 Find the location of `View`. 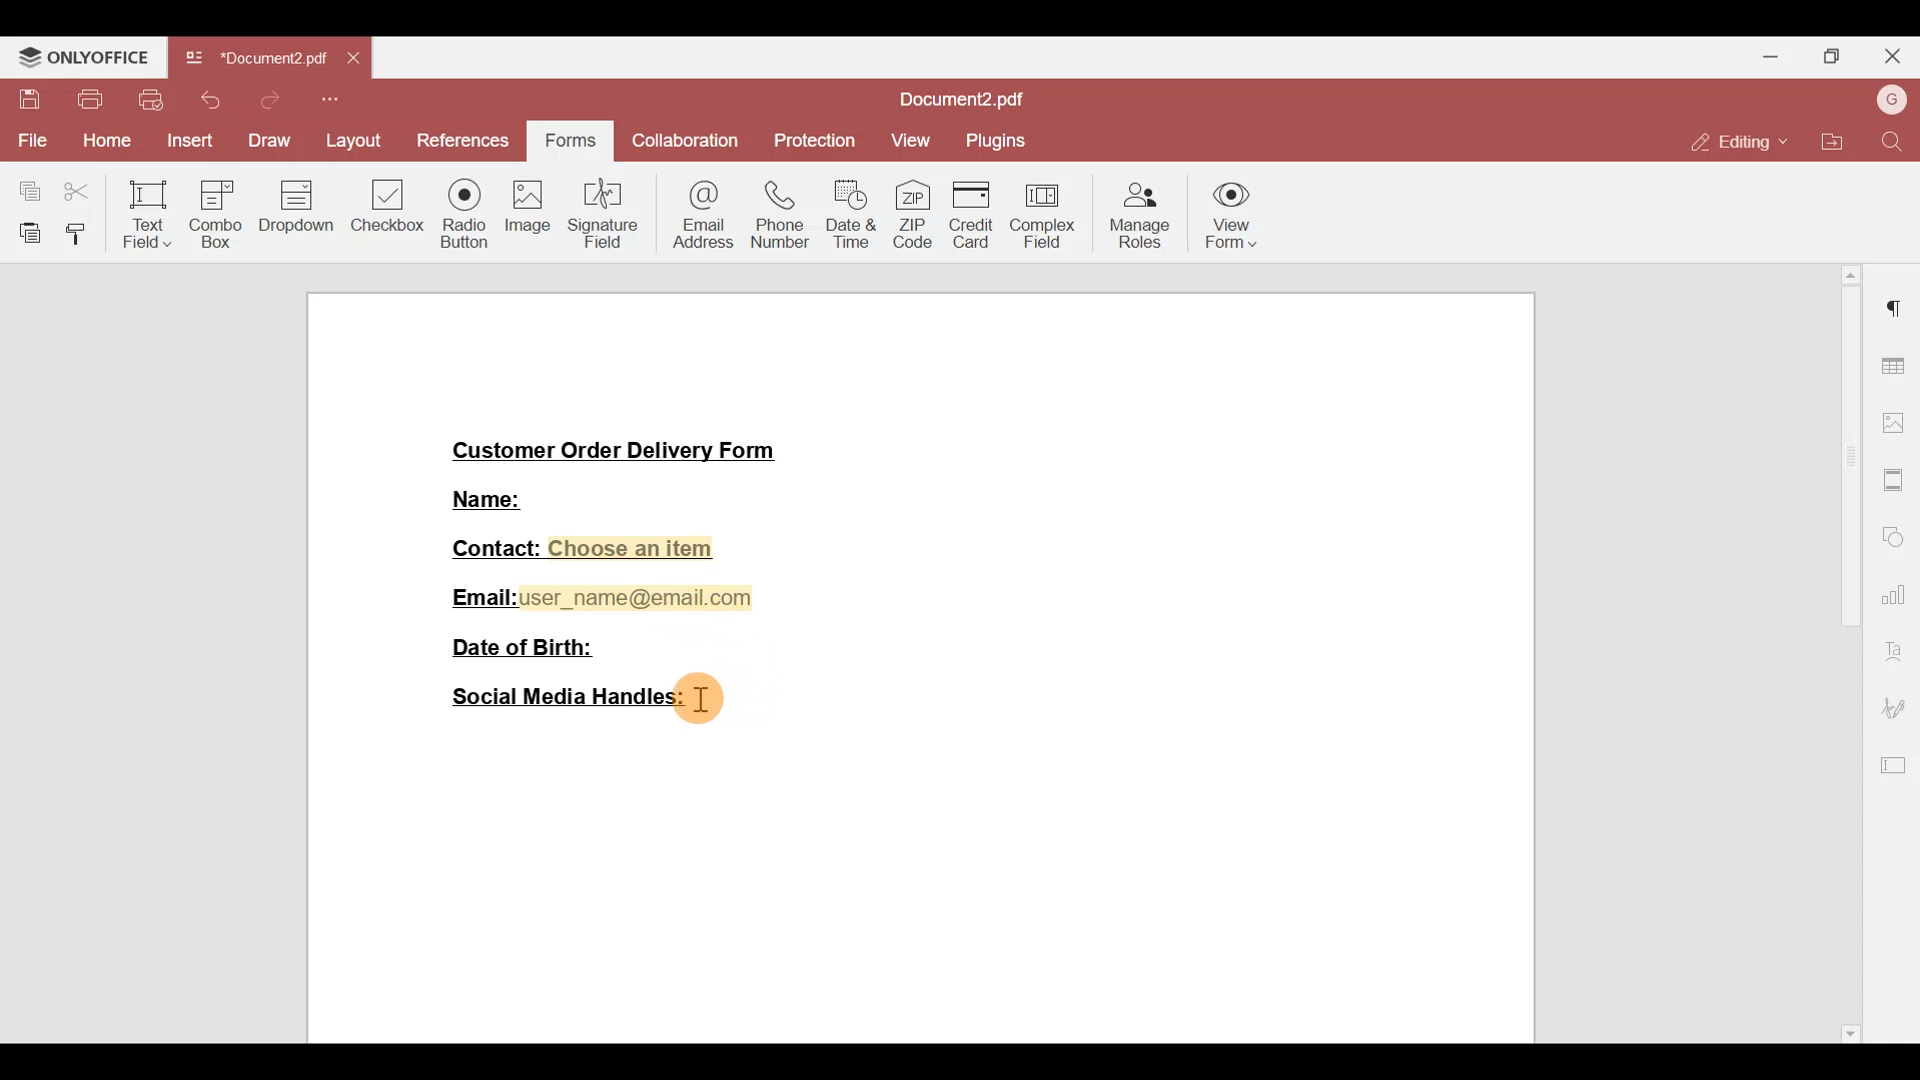

View is located at coordinates (908, 145).